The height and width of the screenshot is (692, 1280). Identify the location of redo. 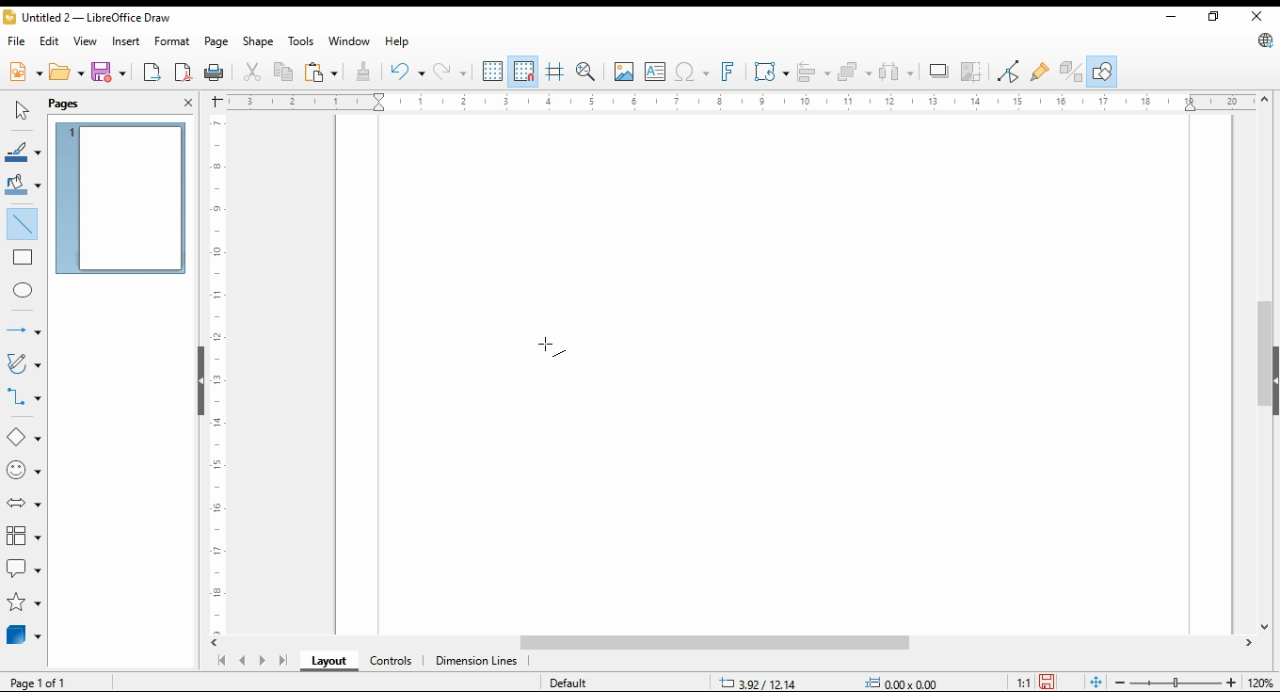
(449, 71).